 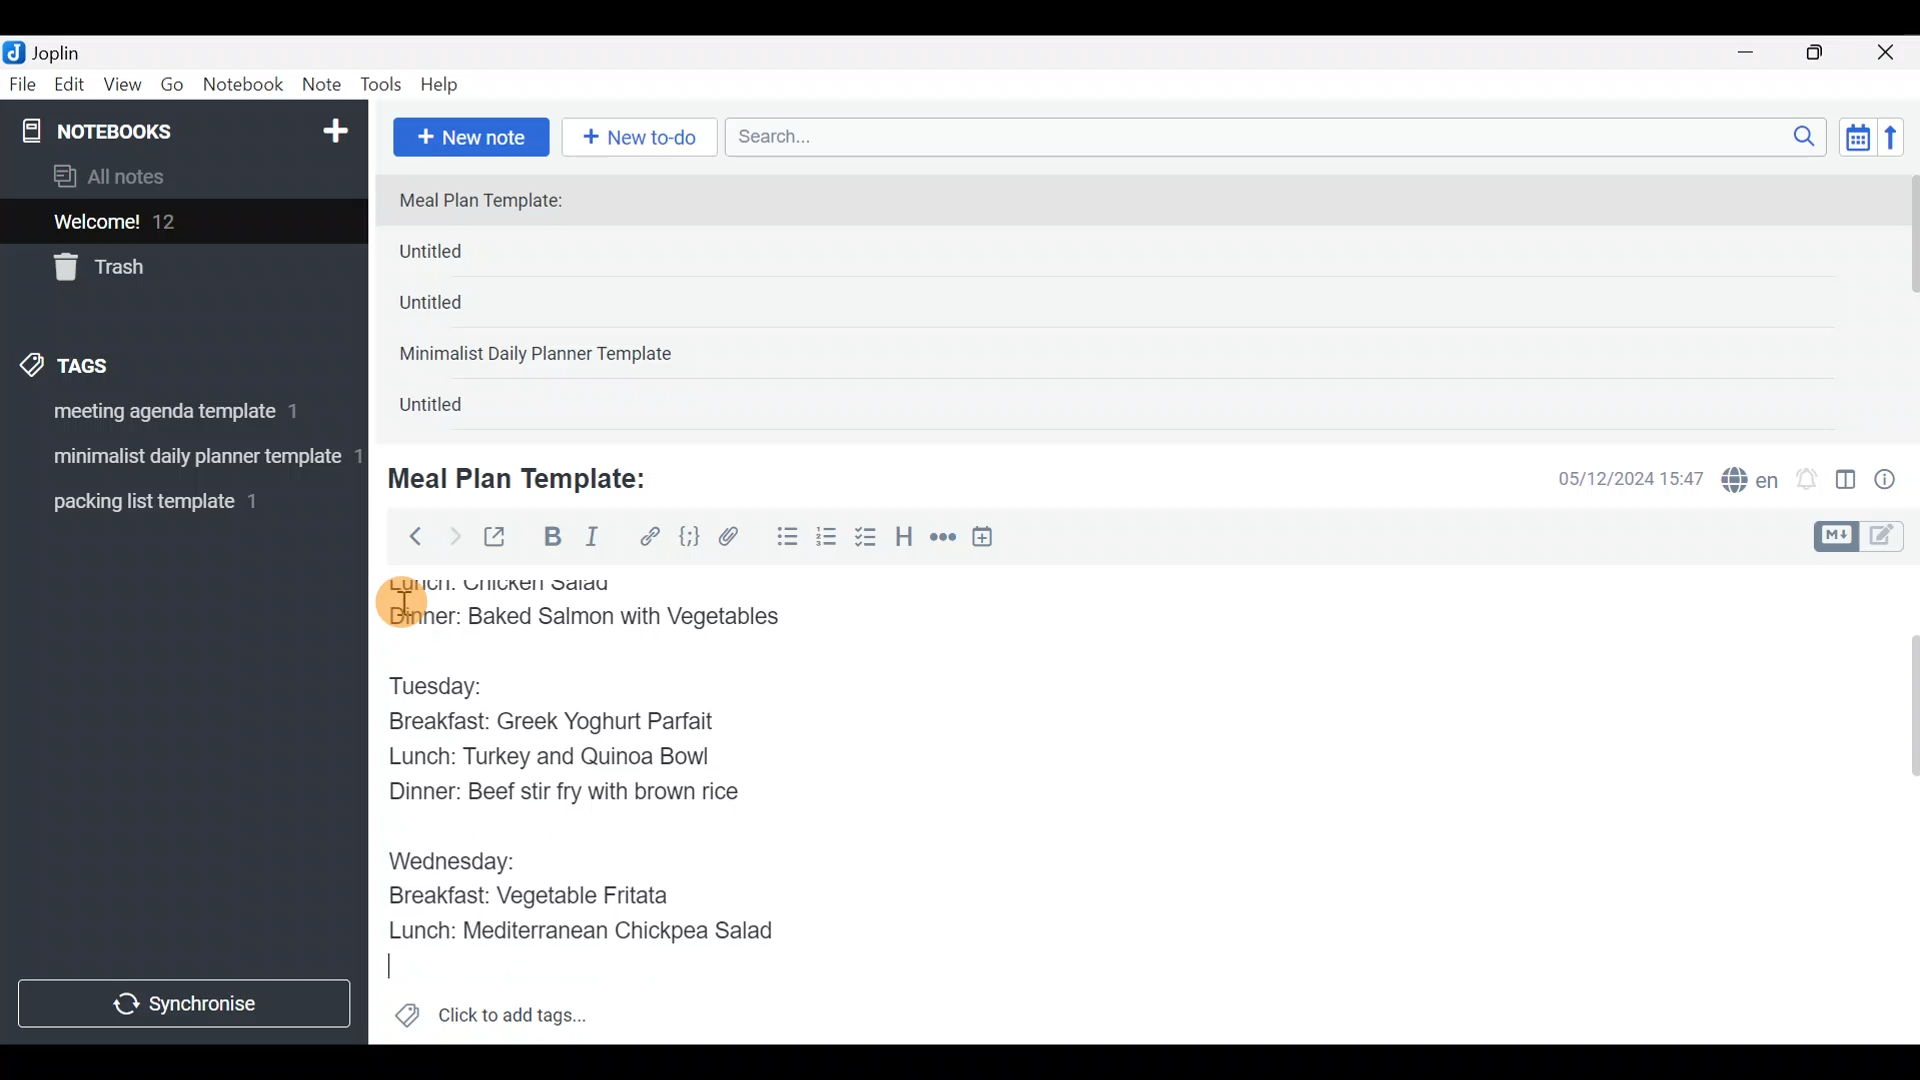 I want to click on Toggle editor layout, so click(x=1847, y=482).